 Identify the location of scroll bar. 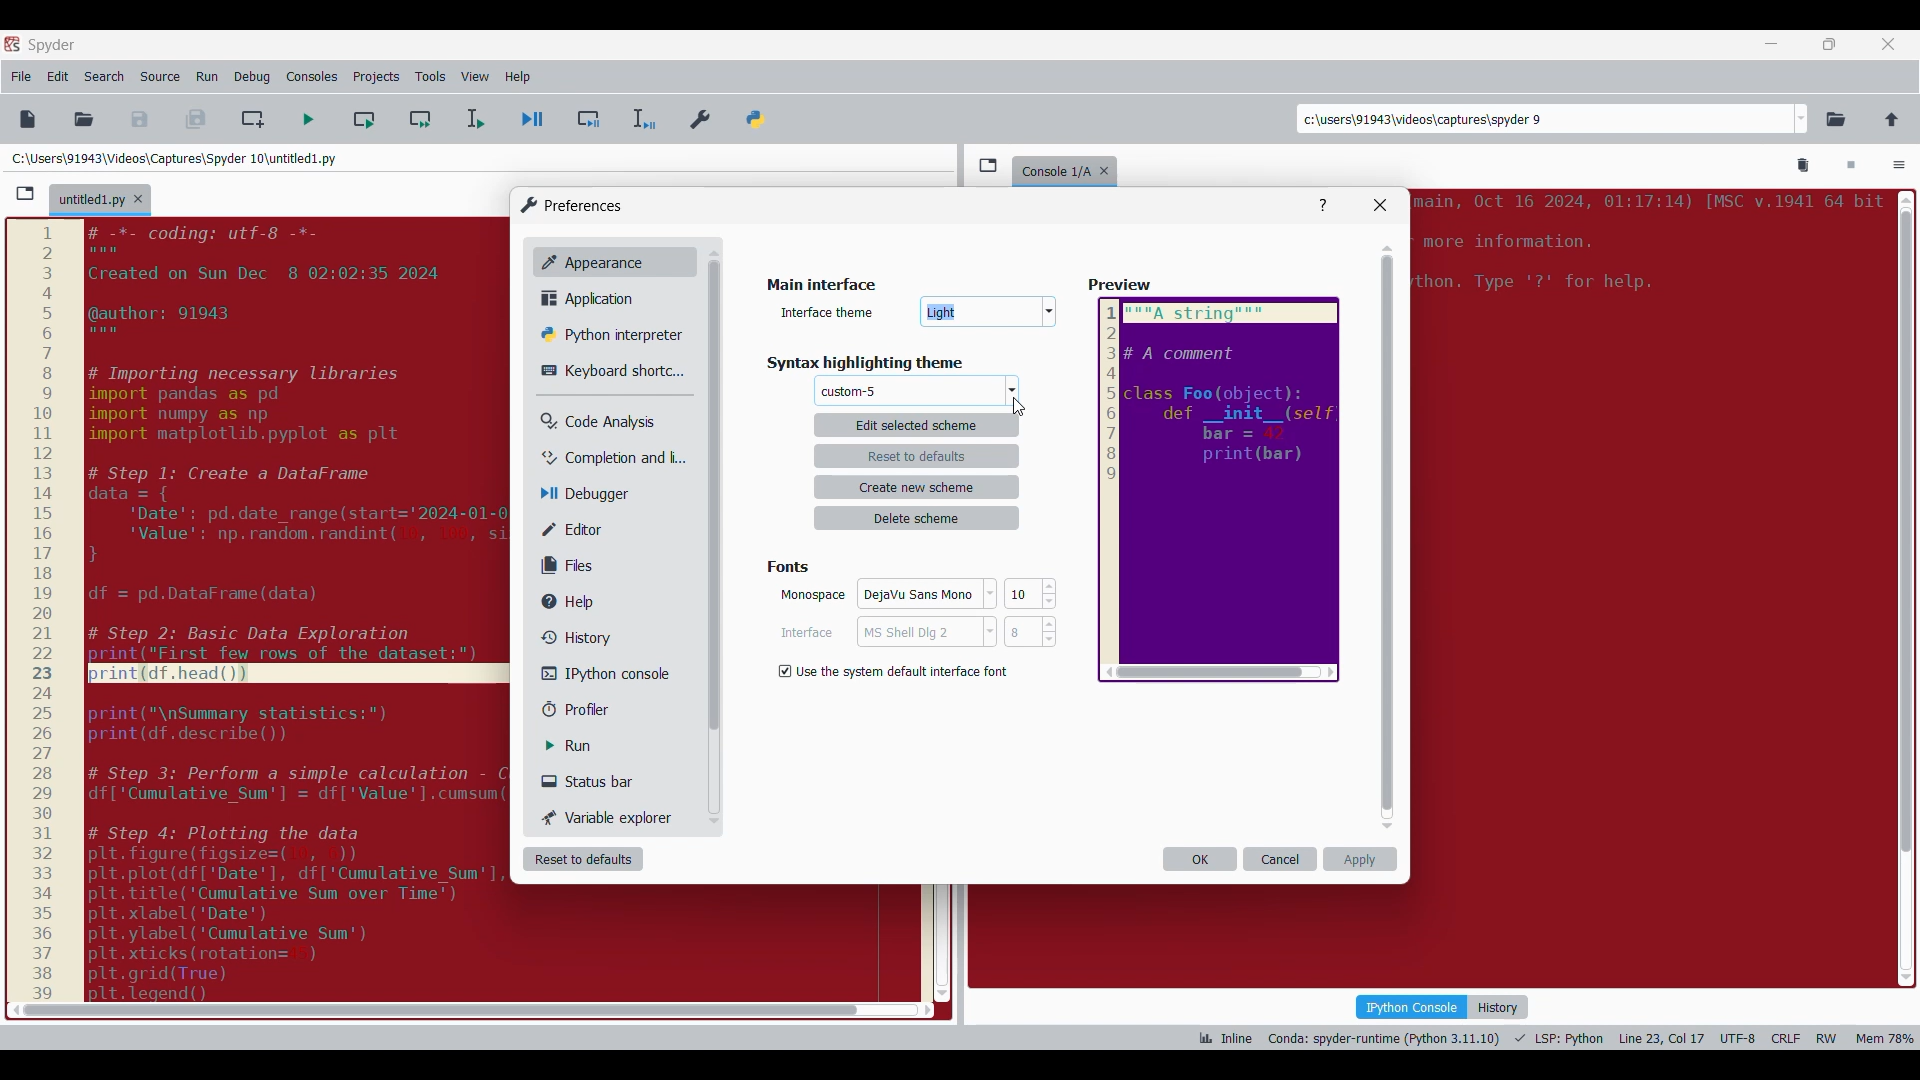
(1903, 583).